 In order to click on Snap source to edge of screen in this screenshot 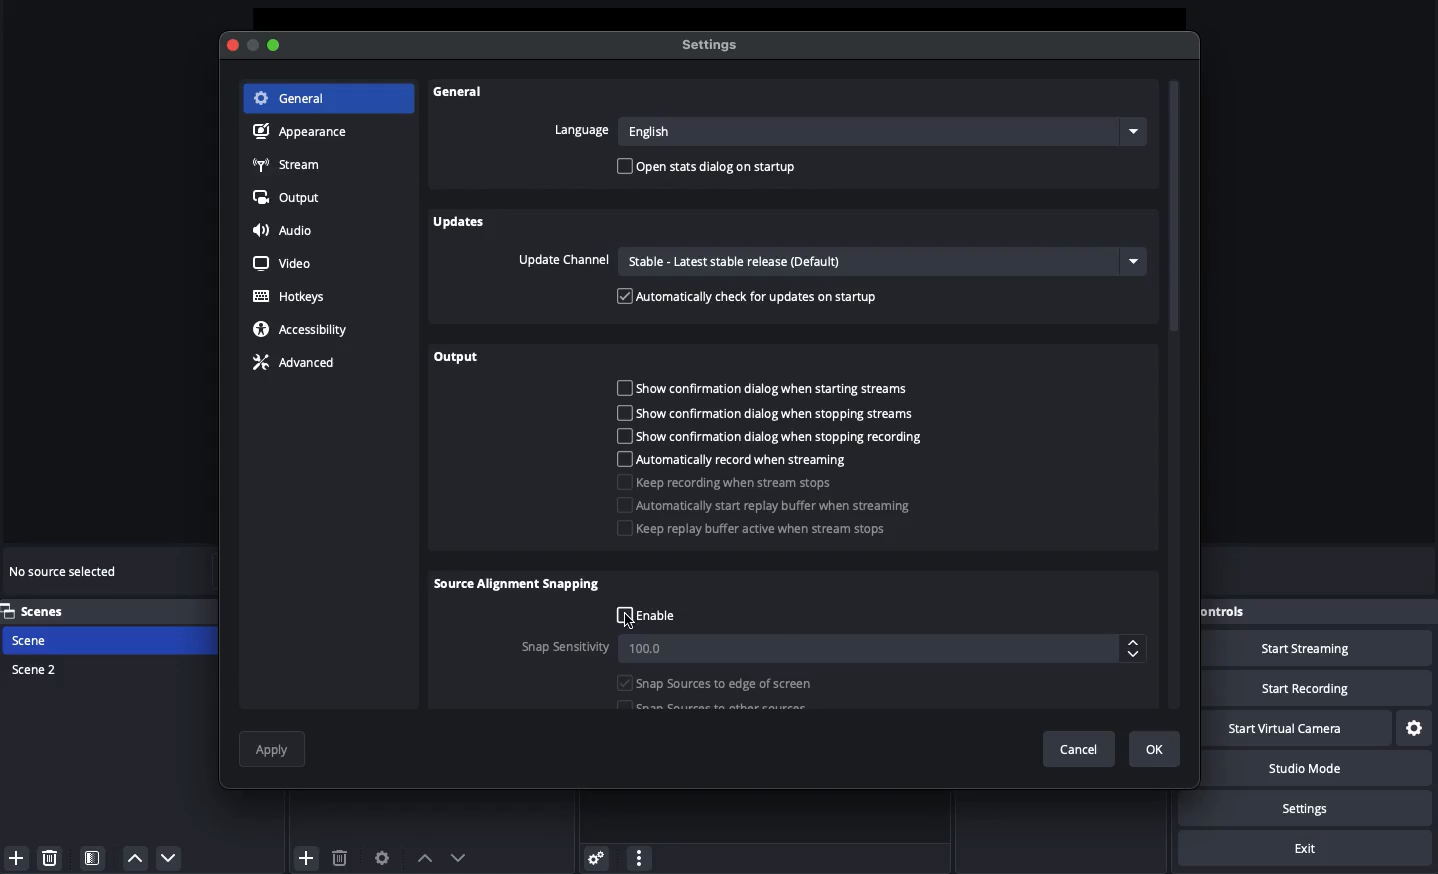, I will do `click(721, 685)`.